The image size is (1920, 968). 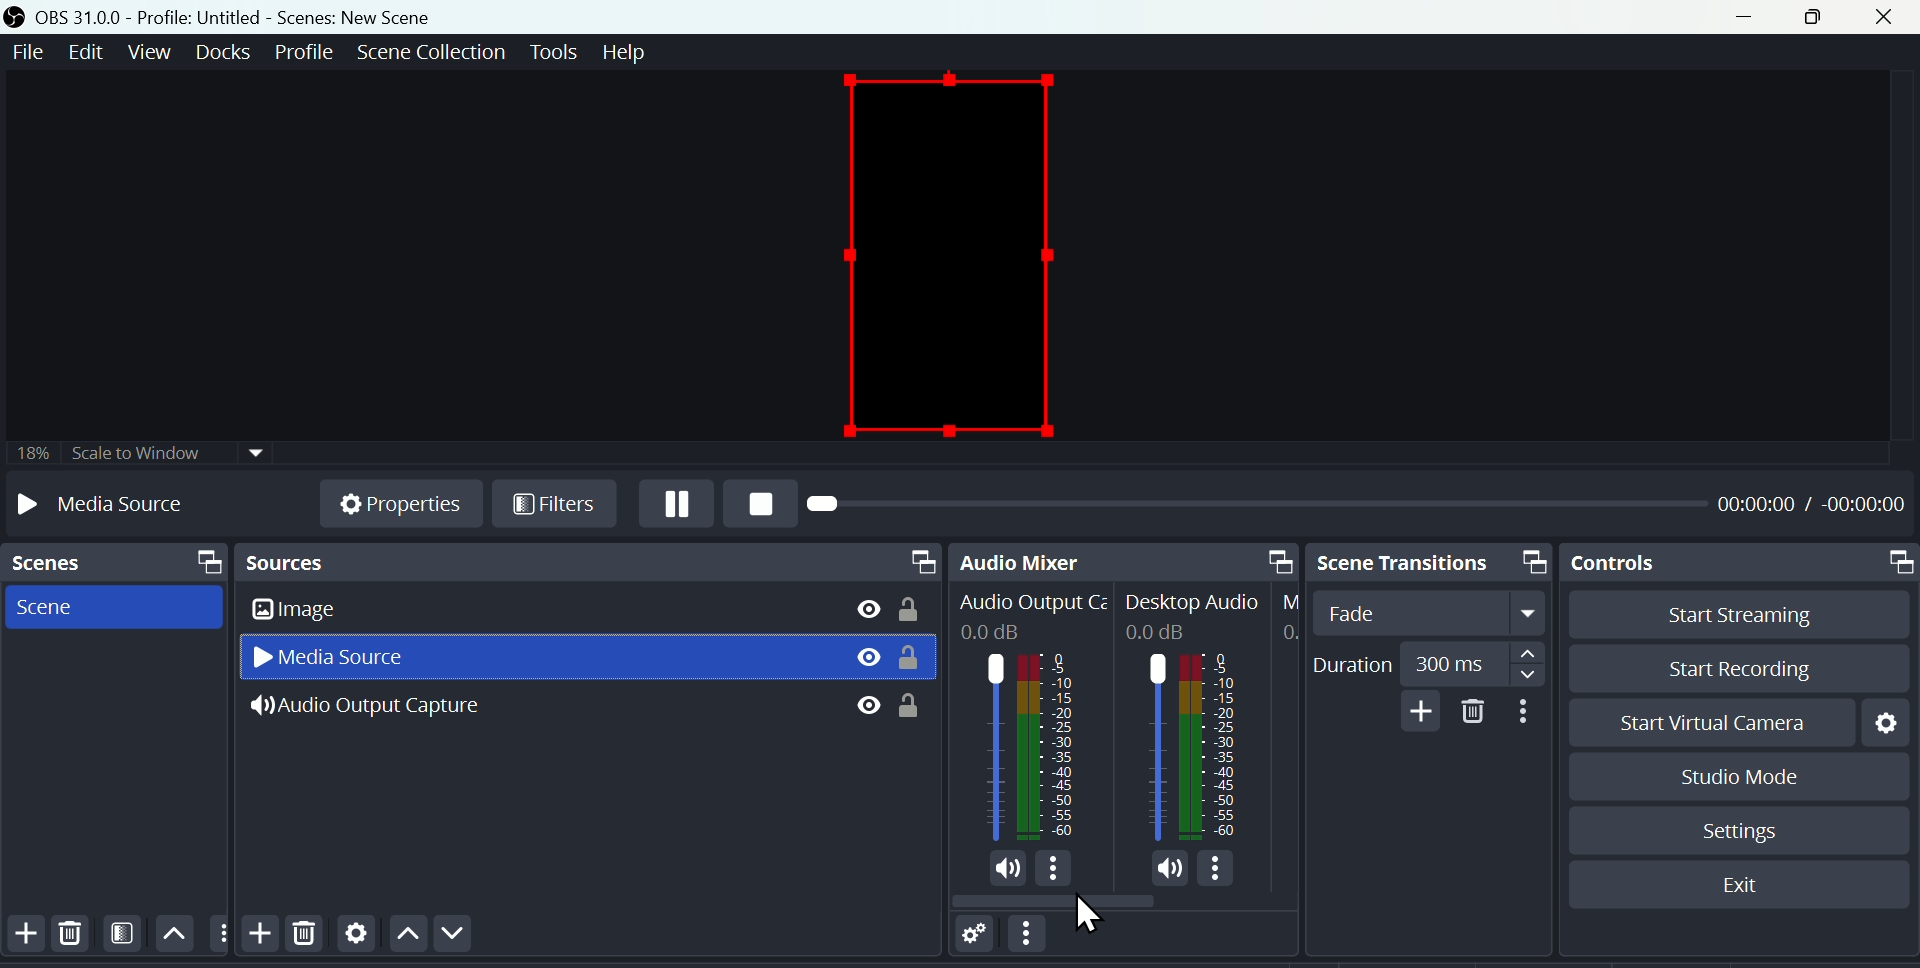 What do you see at coordinates (401, 499) in the screenshot?
I see `Properties` at bounding box center [401, 499].